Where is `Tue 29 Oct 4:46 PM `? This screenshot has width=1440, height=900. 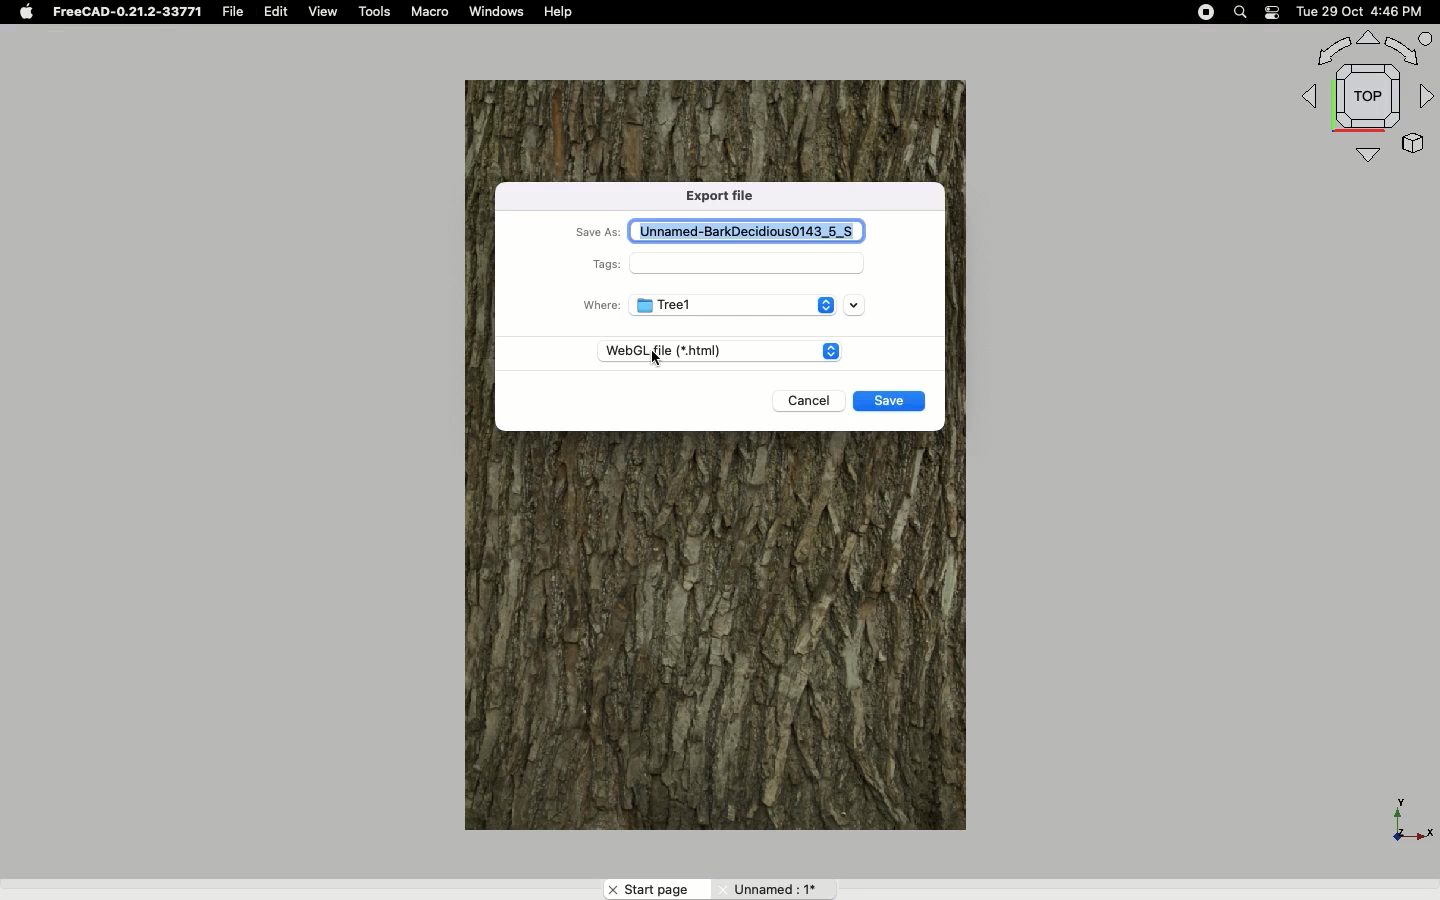 Tue 29 Oct 4:46 PM  is located at coordinates (1362, 13).